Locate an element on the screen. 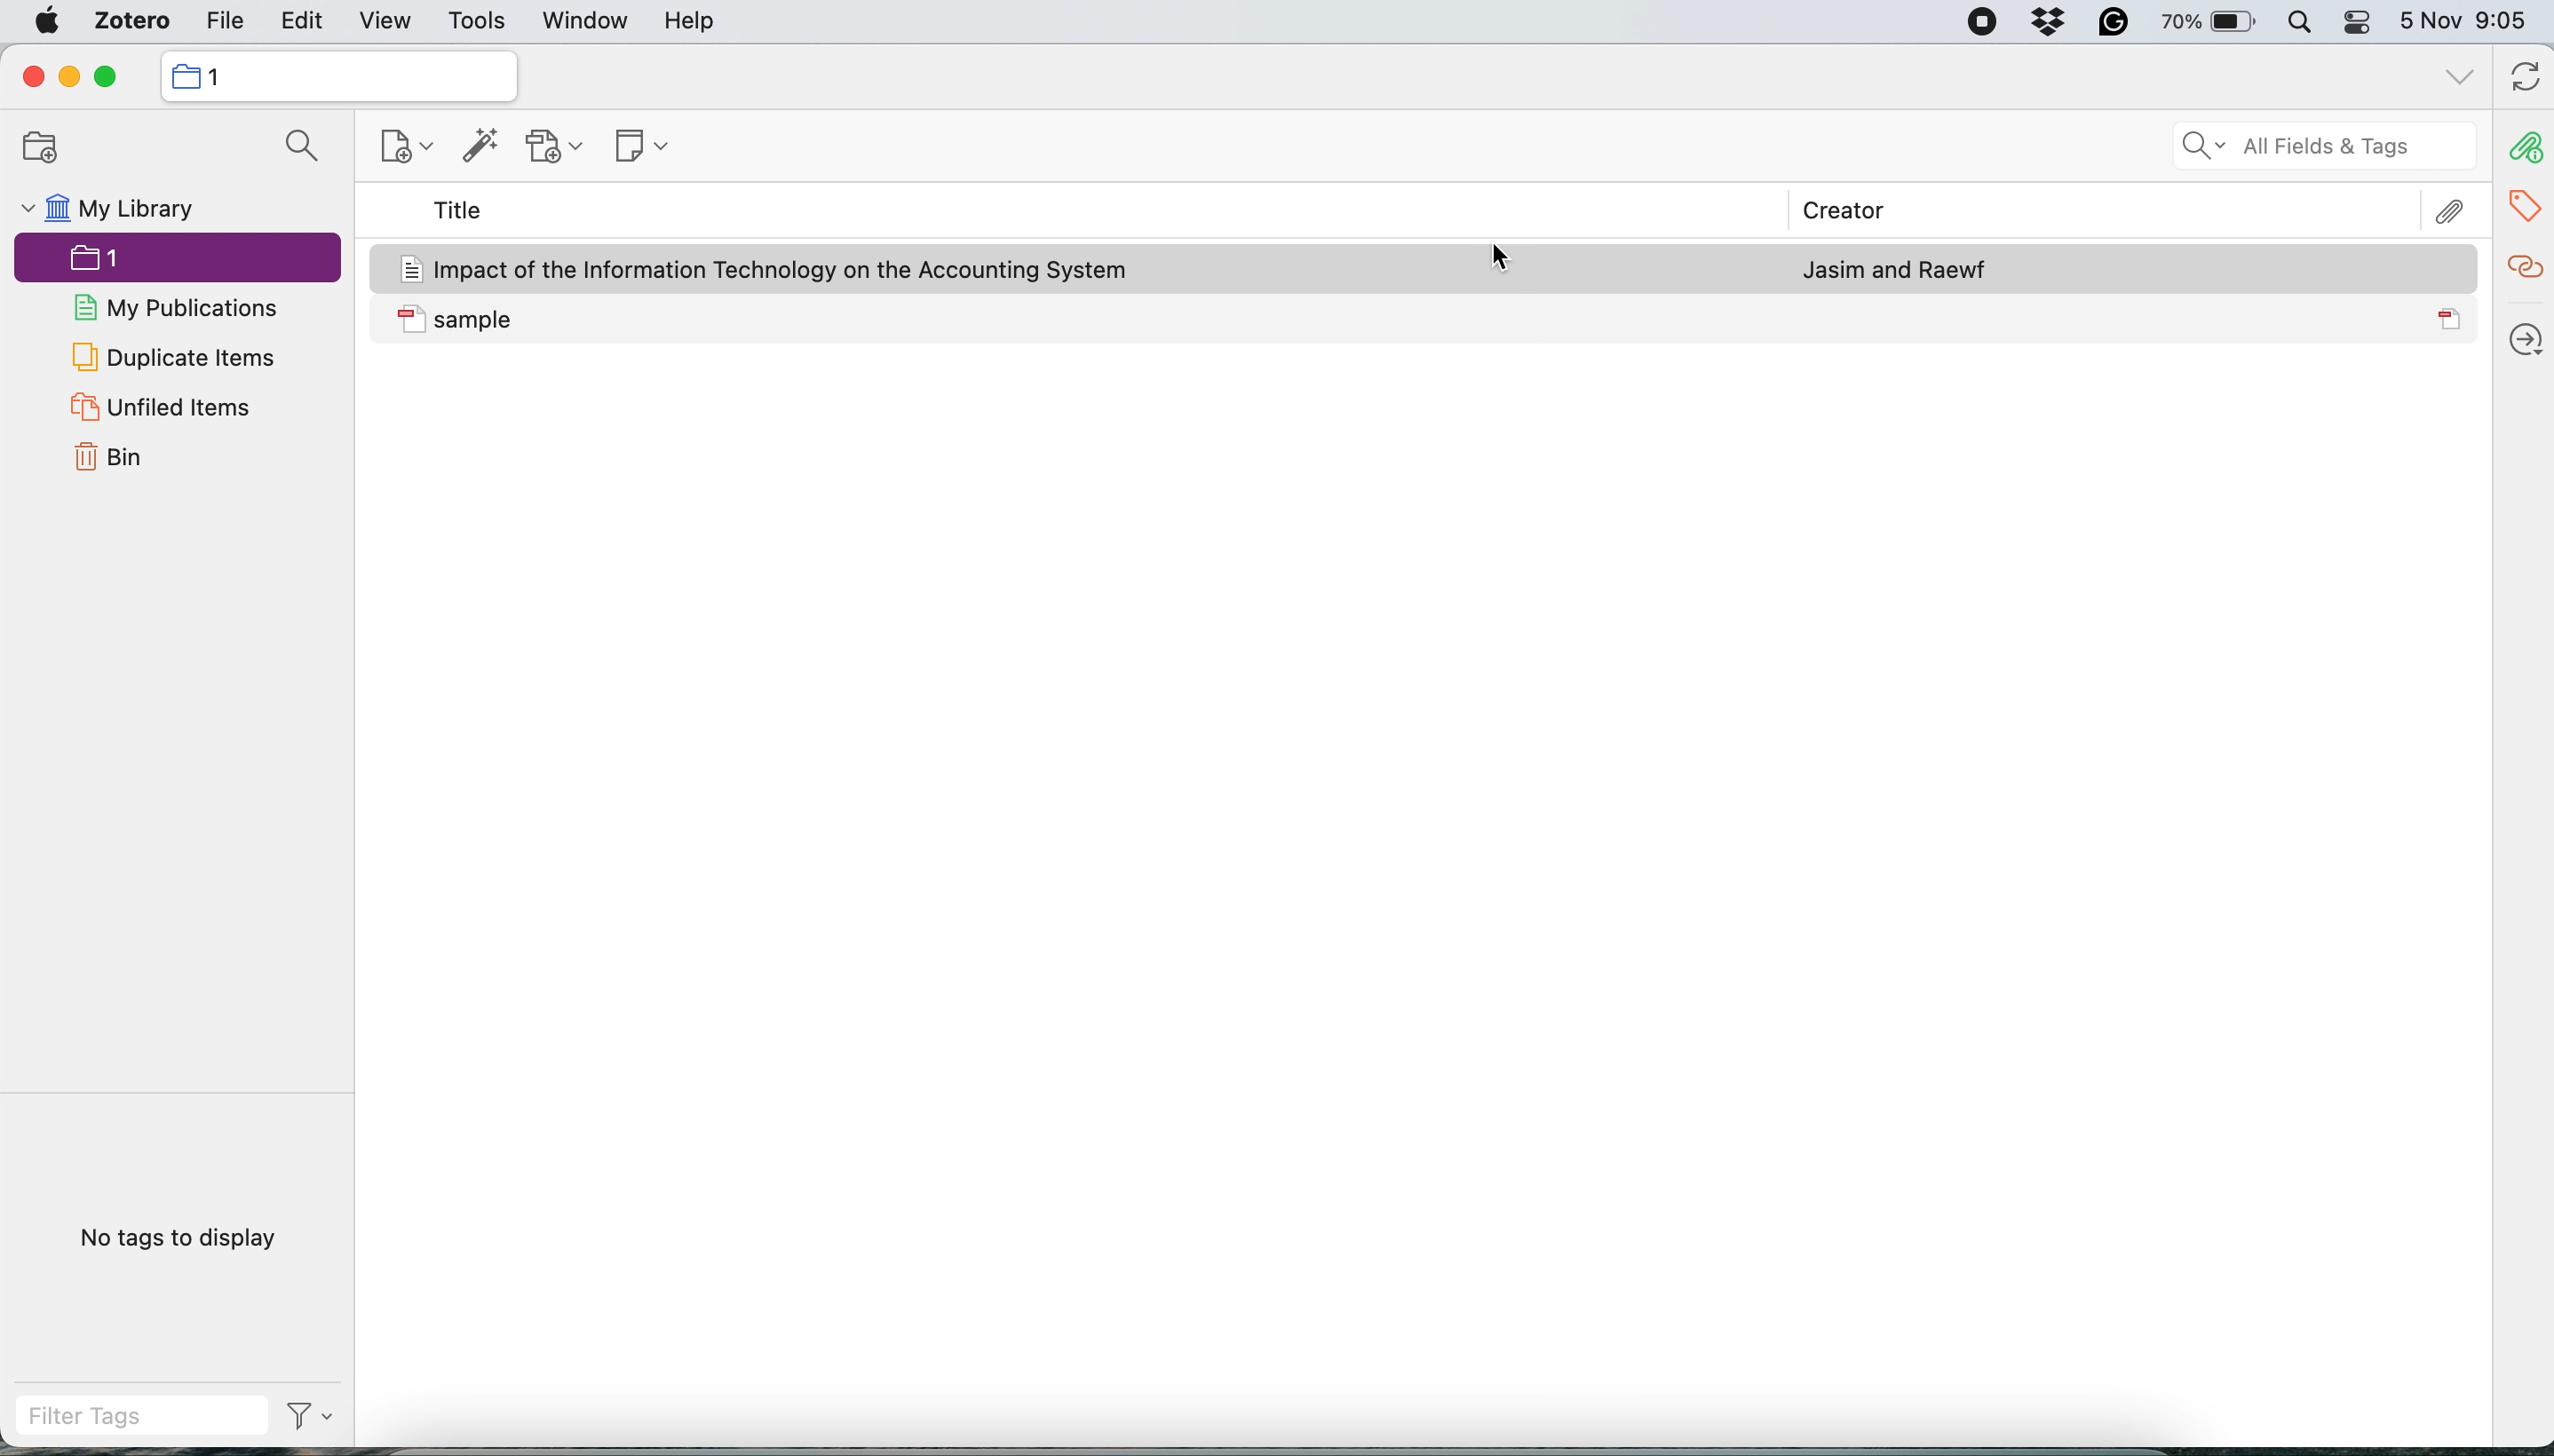 The width and height of the screenshot is (2554, 1456). list all tabs is located at coordinates (2456, 77).